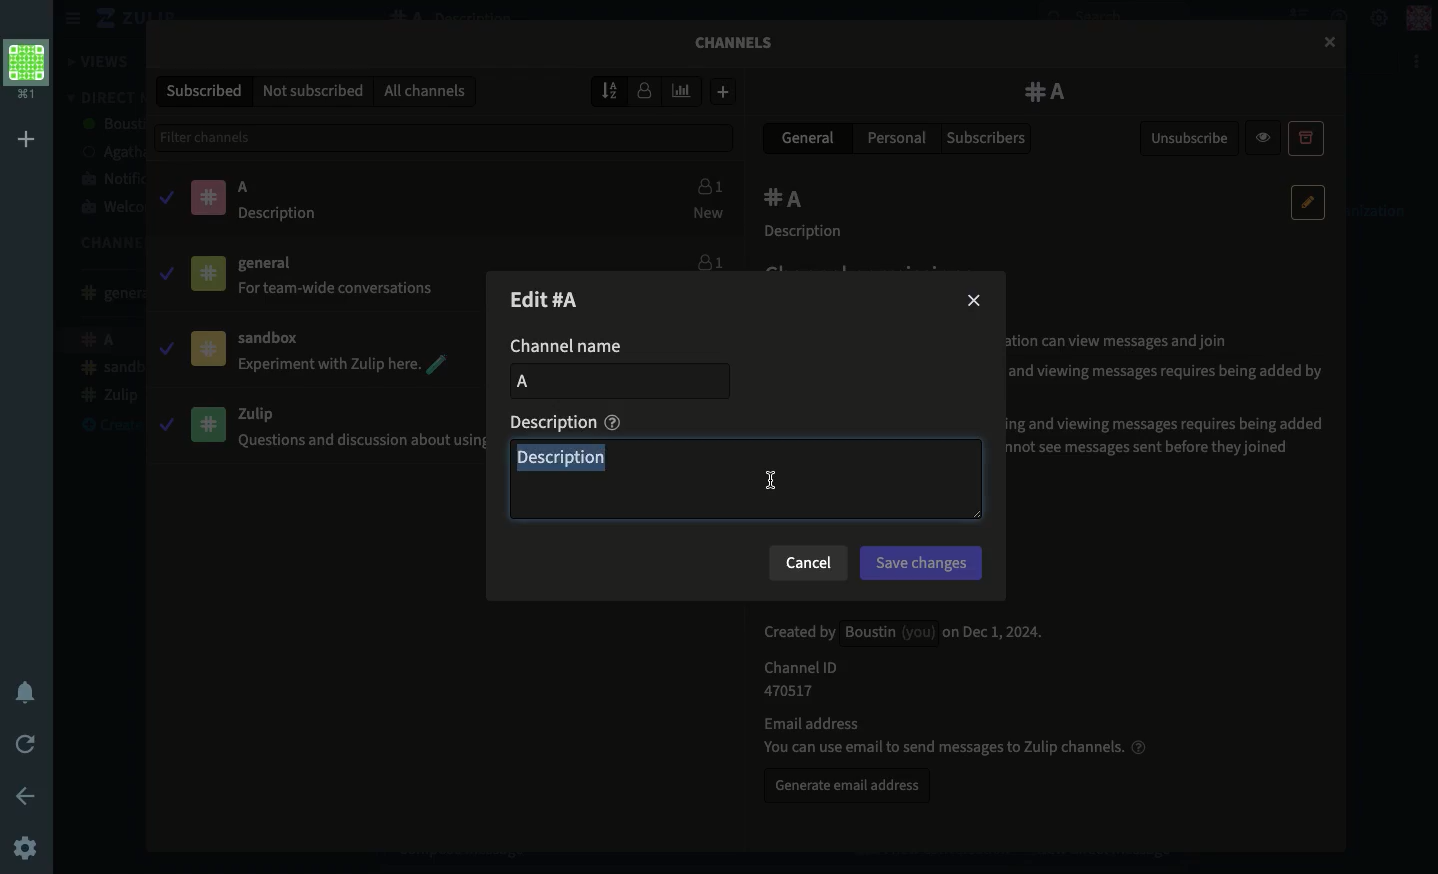  Describe the element at coordinates (848, 789) in the screenshot. I see `Generate email address` at that location.